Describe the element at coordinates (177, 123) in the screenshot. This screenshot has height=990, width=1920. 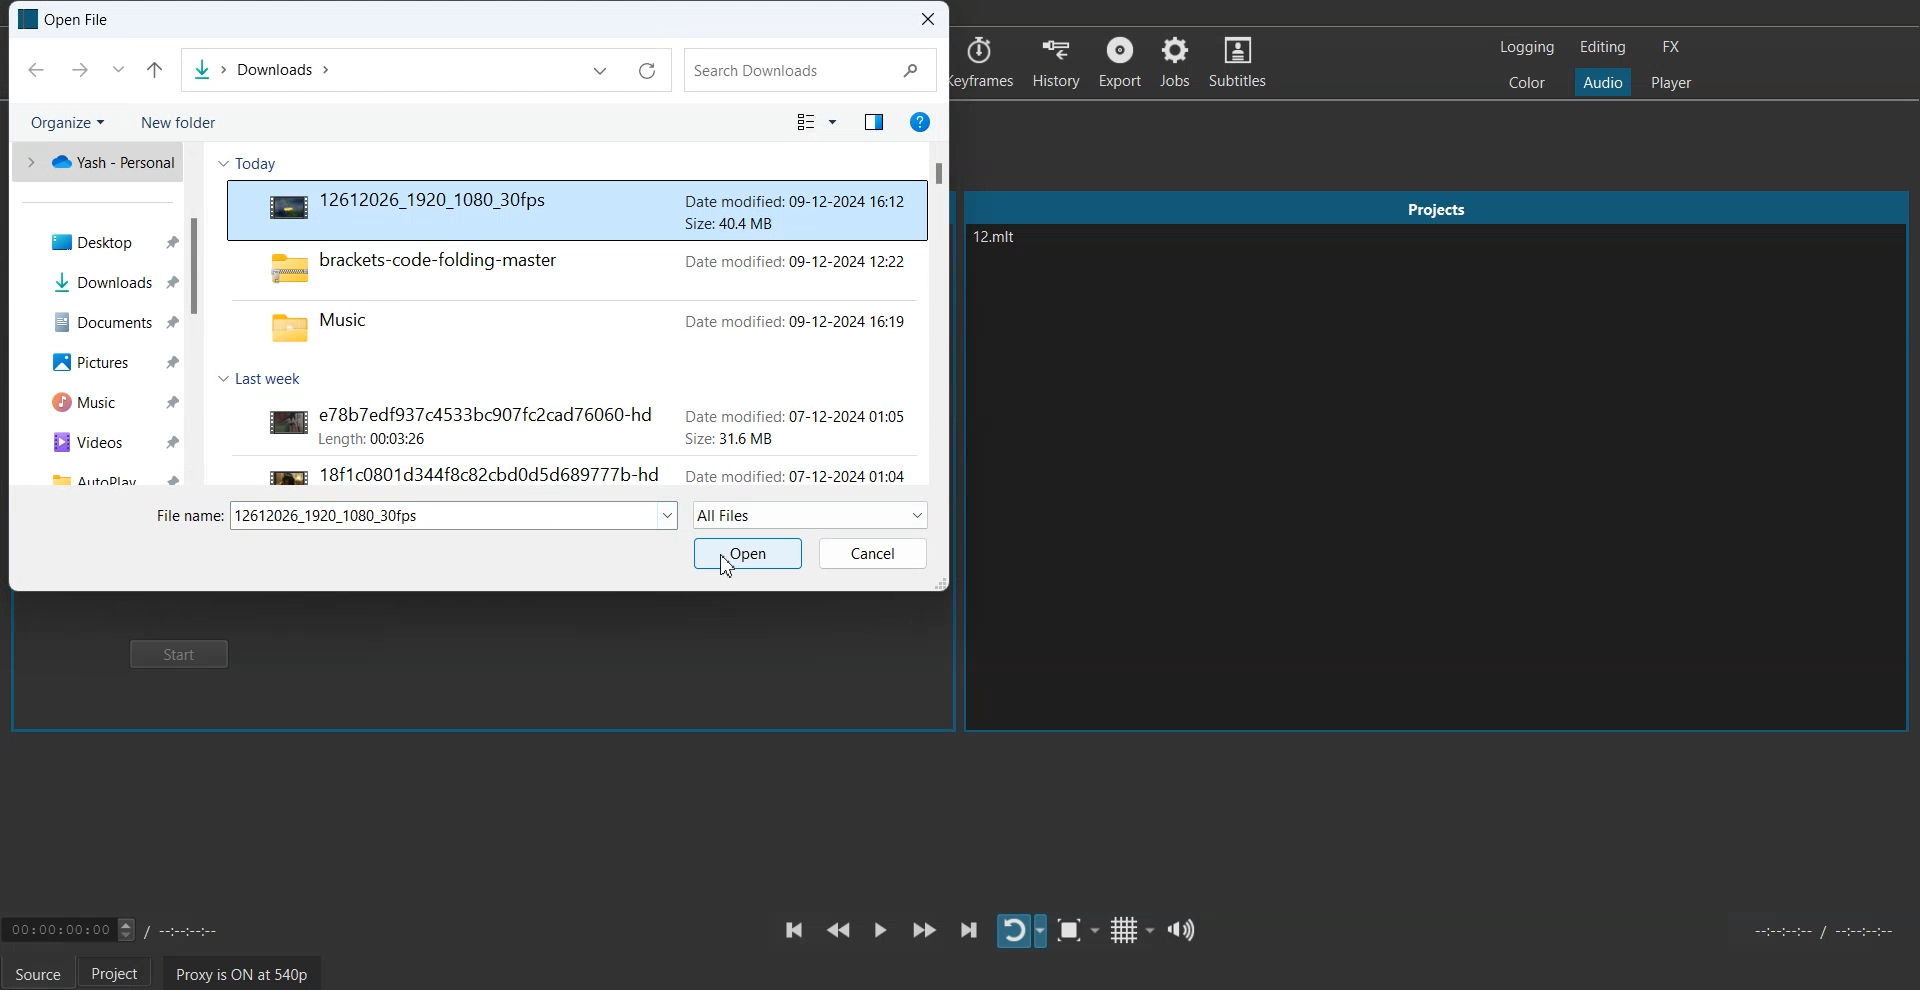
I see `New Folder` at that location.